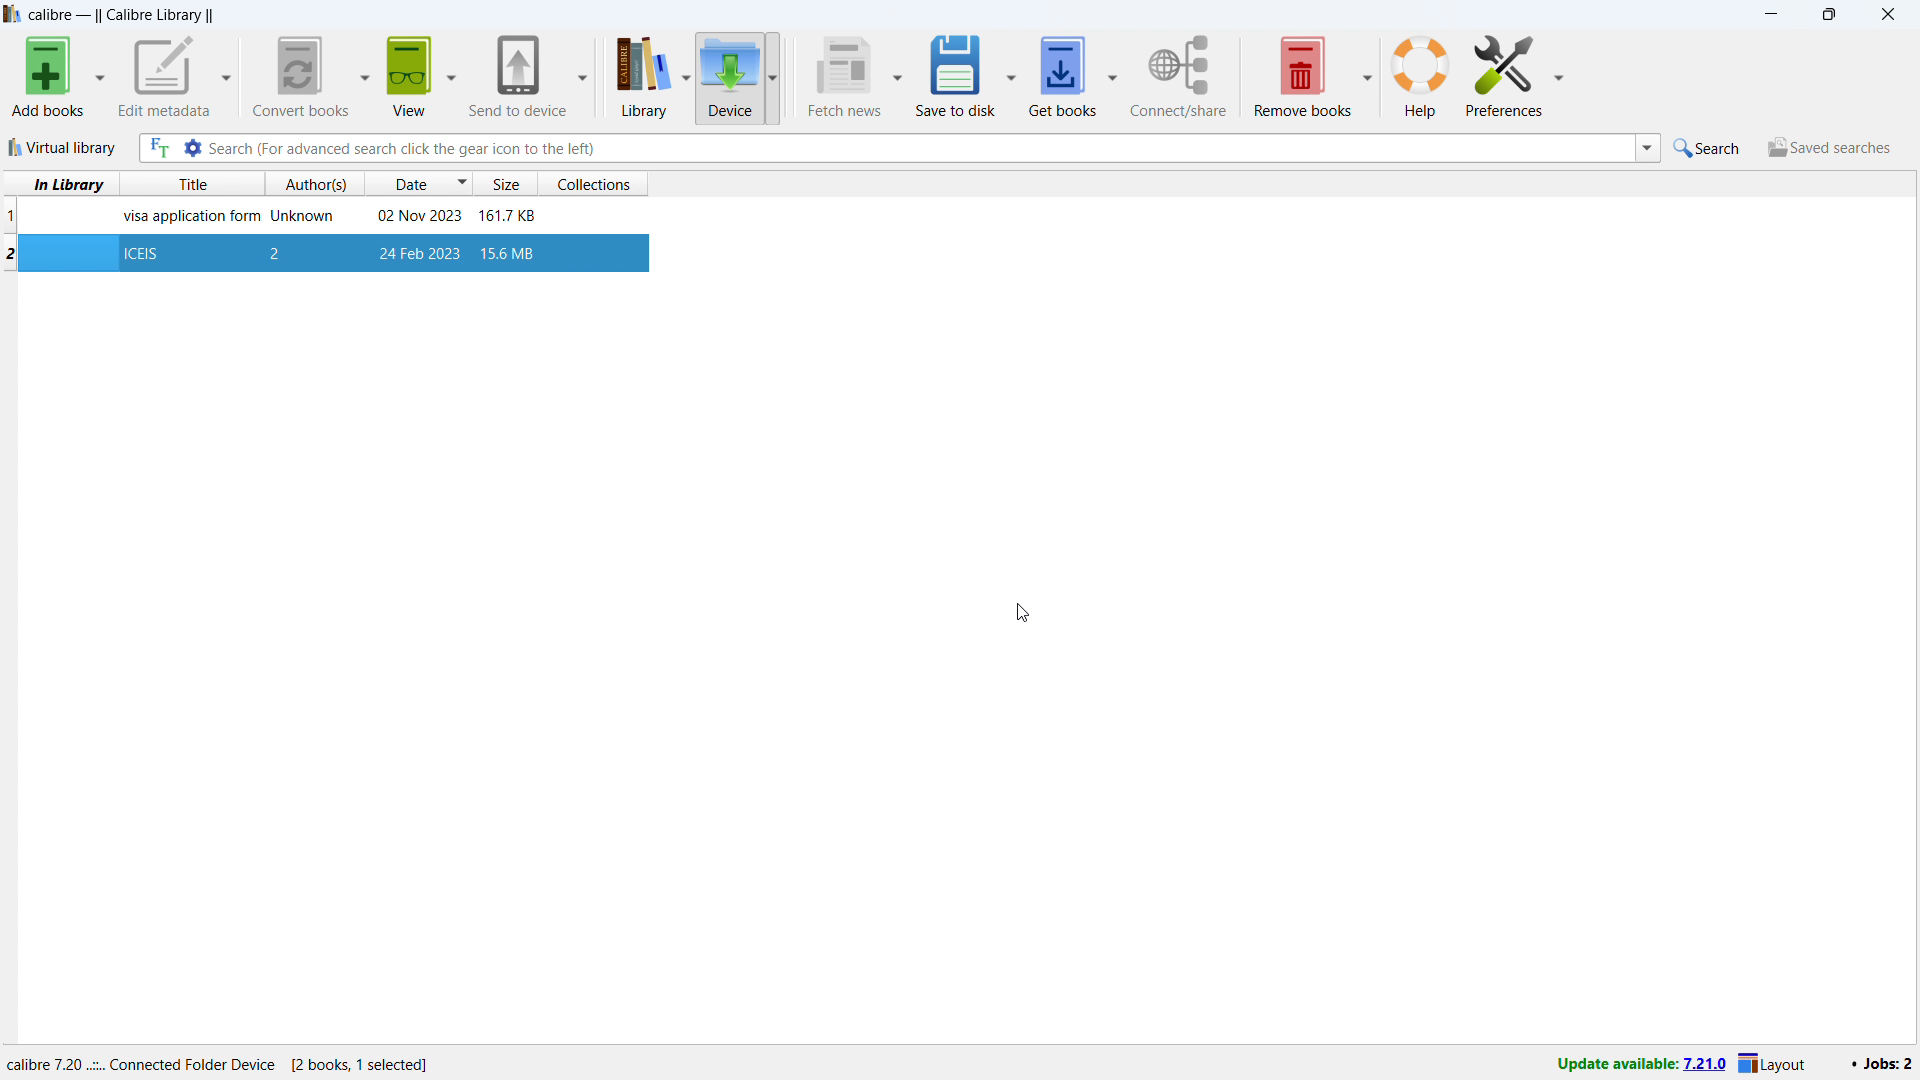  I want to click on device, so click(729, 77).